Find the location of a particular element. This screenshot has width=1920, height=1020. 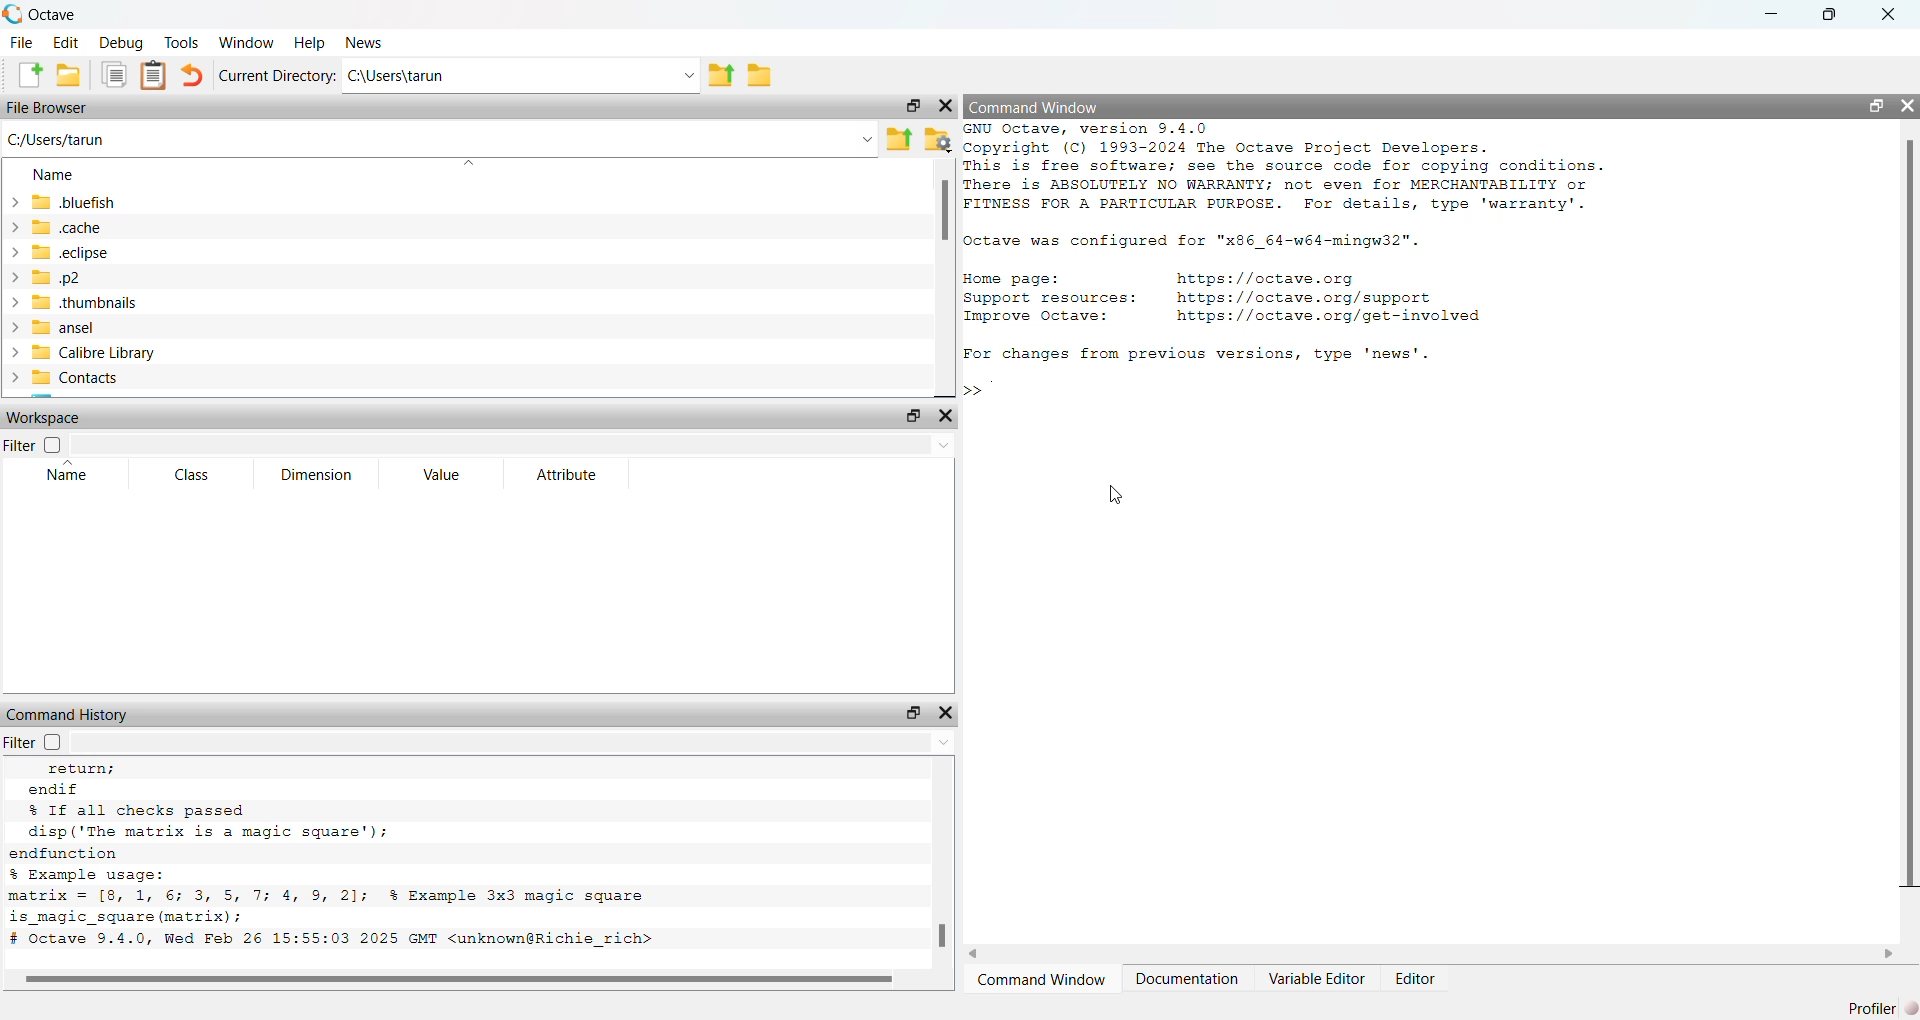

dropdown is located at coordinates (472, 161).